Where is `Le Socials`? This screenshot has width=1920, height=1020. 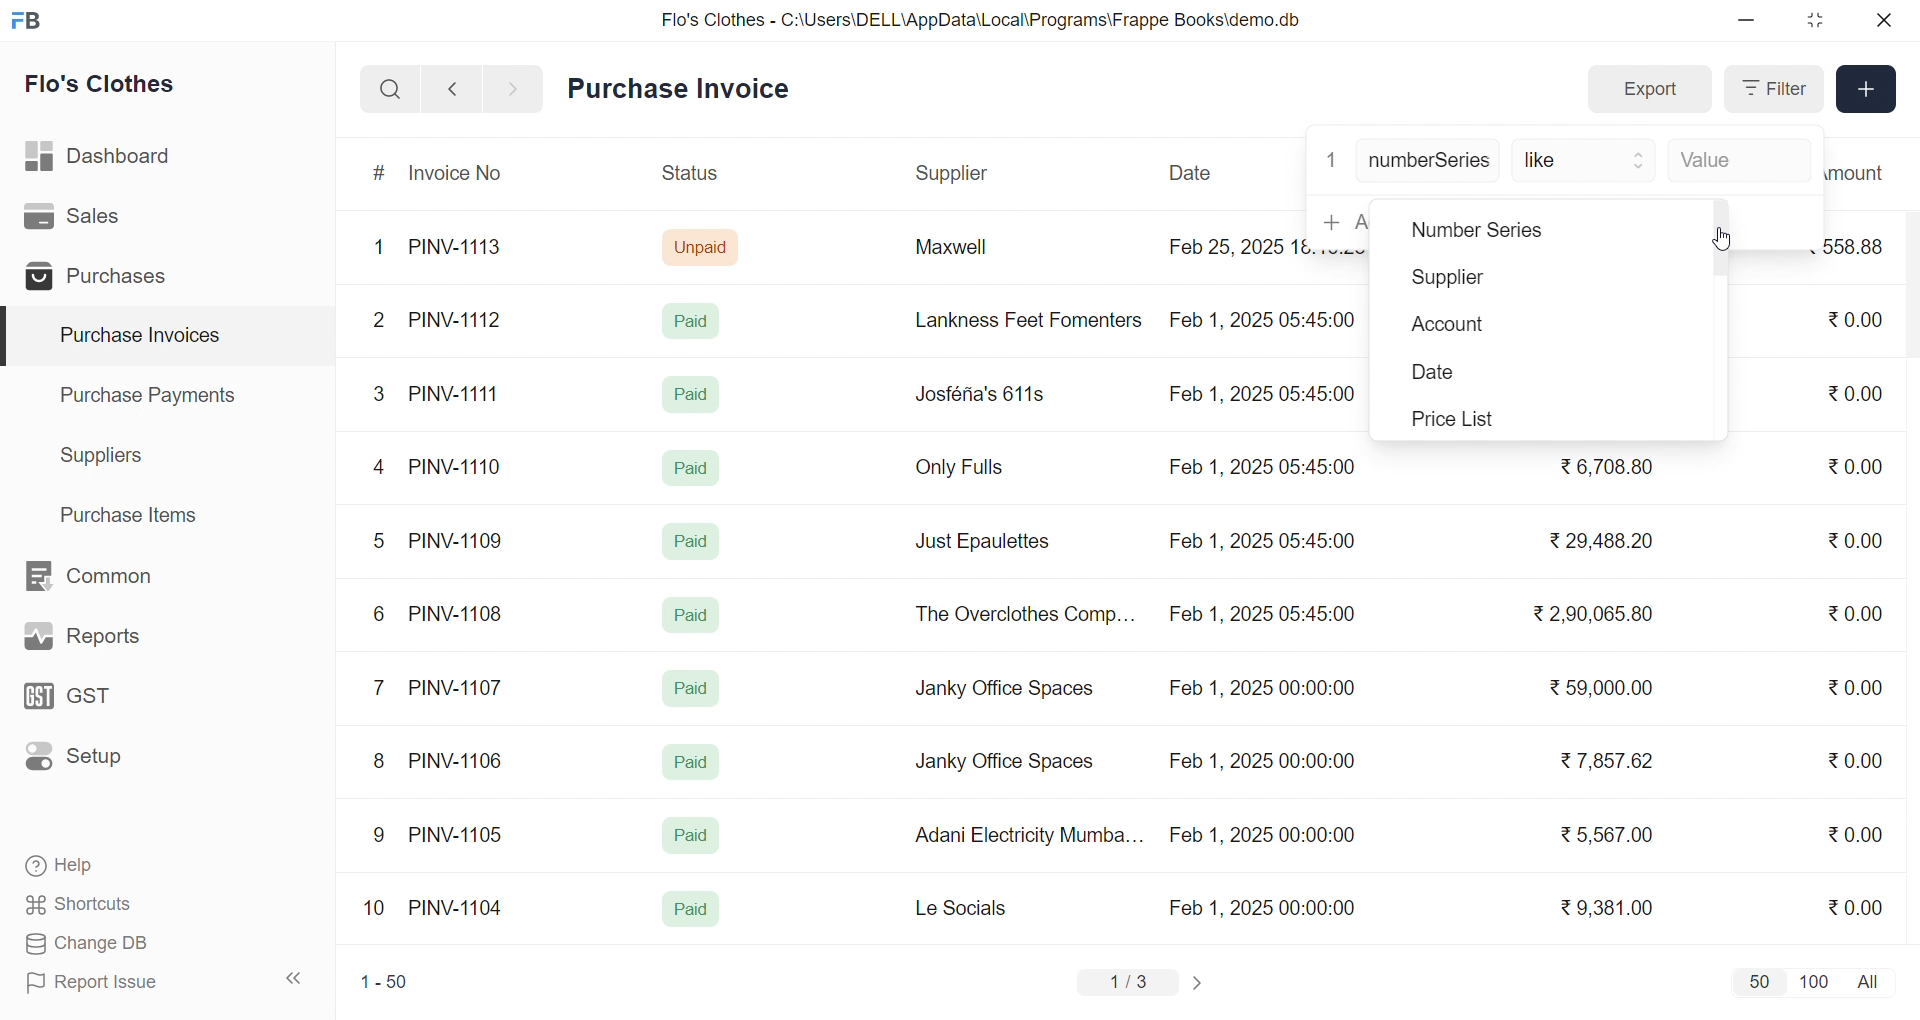
Le Socials is located at coordinates (978, 907).